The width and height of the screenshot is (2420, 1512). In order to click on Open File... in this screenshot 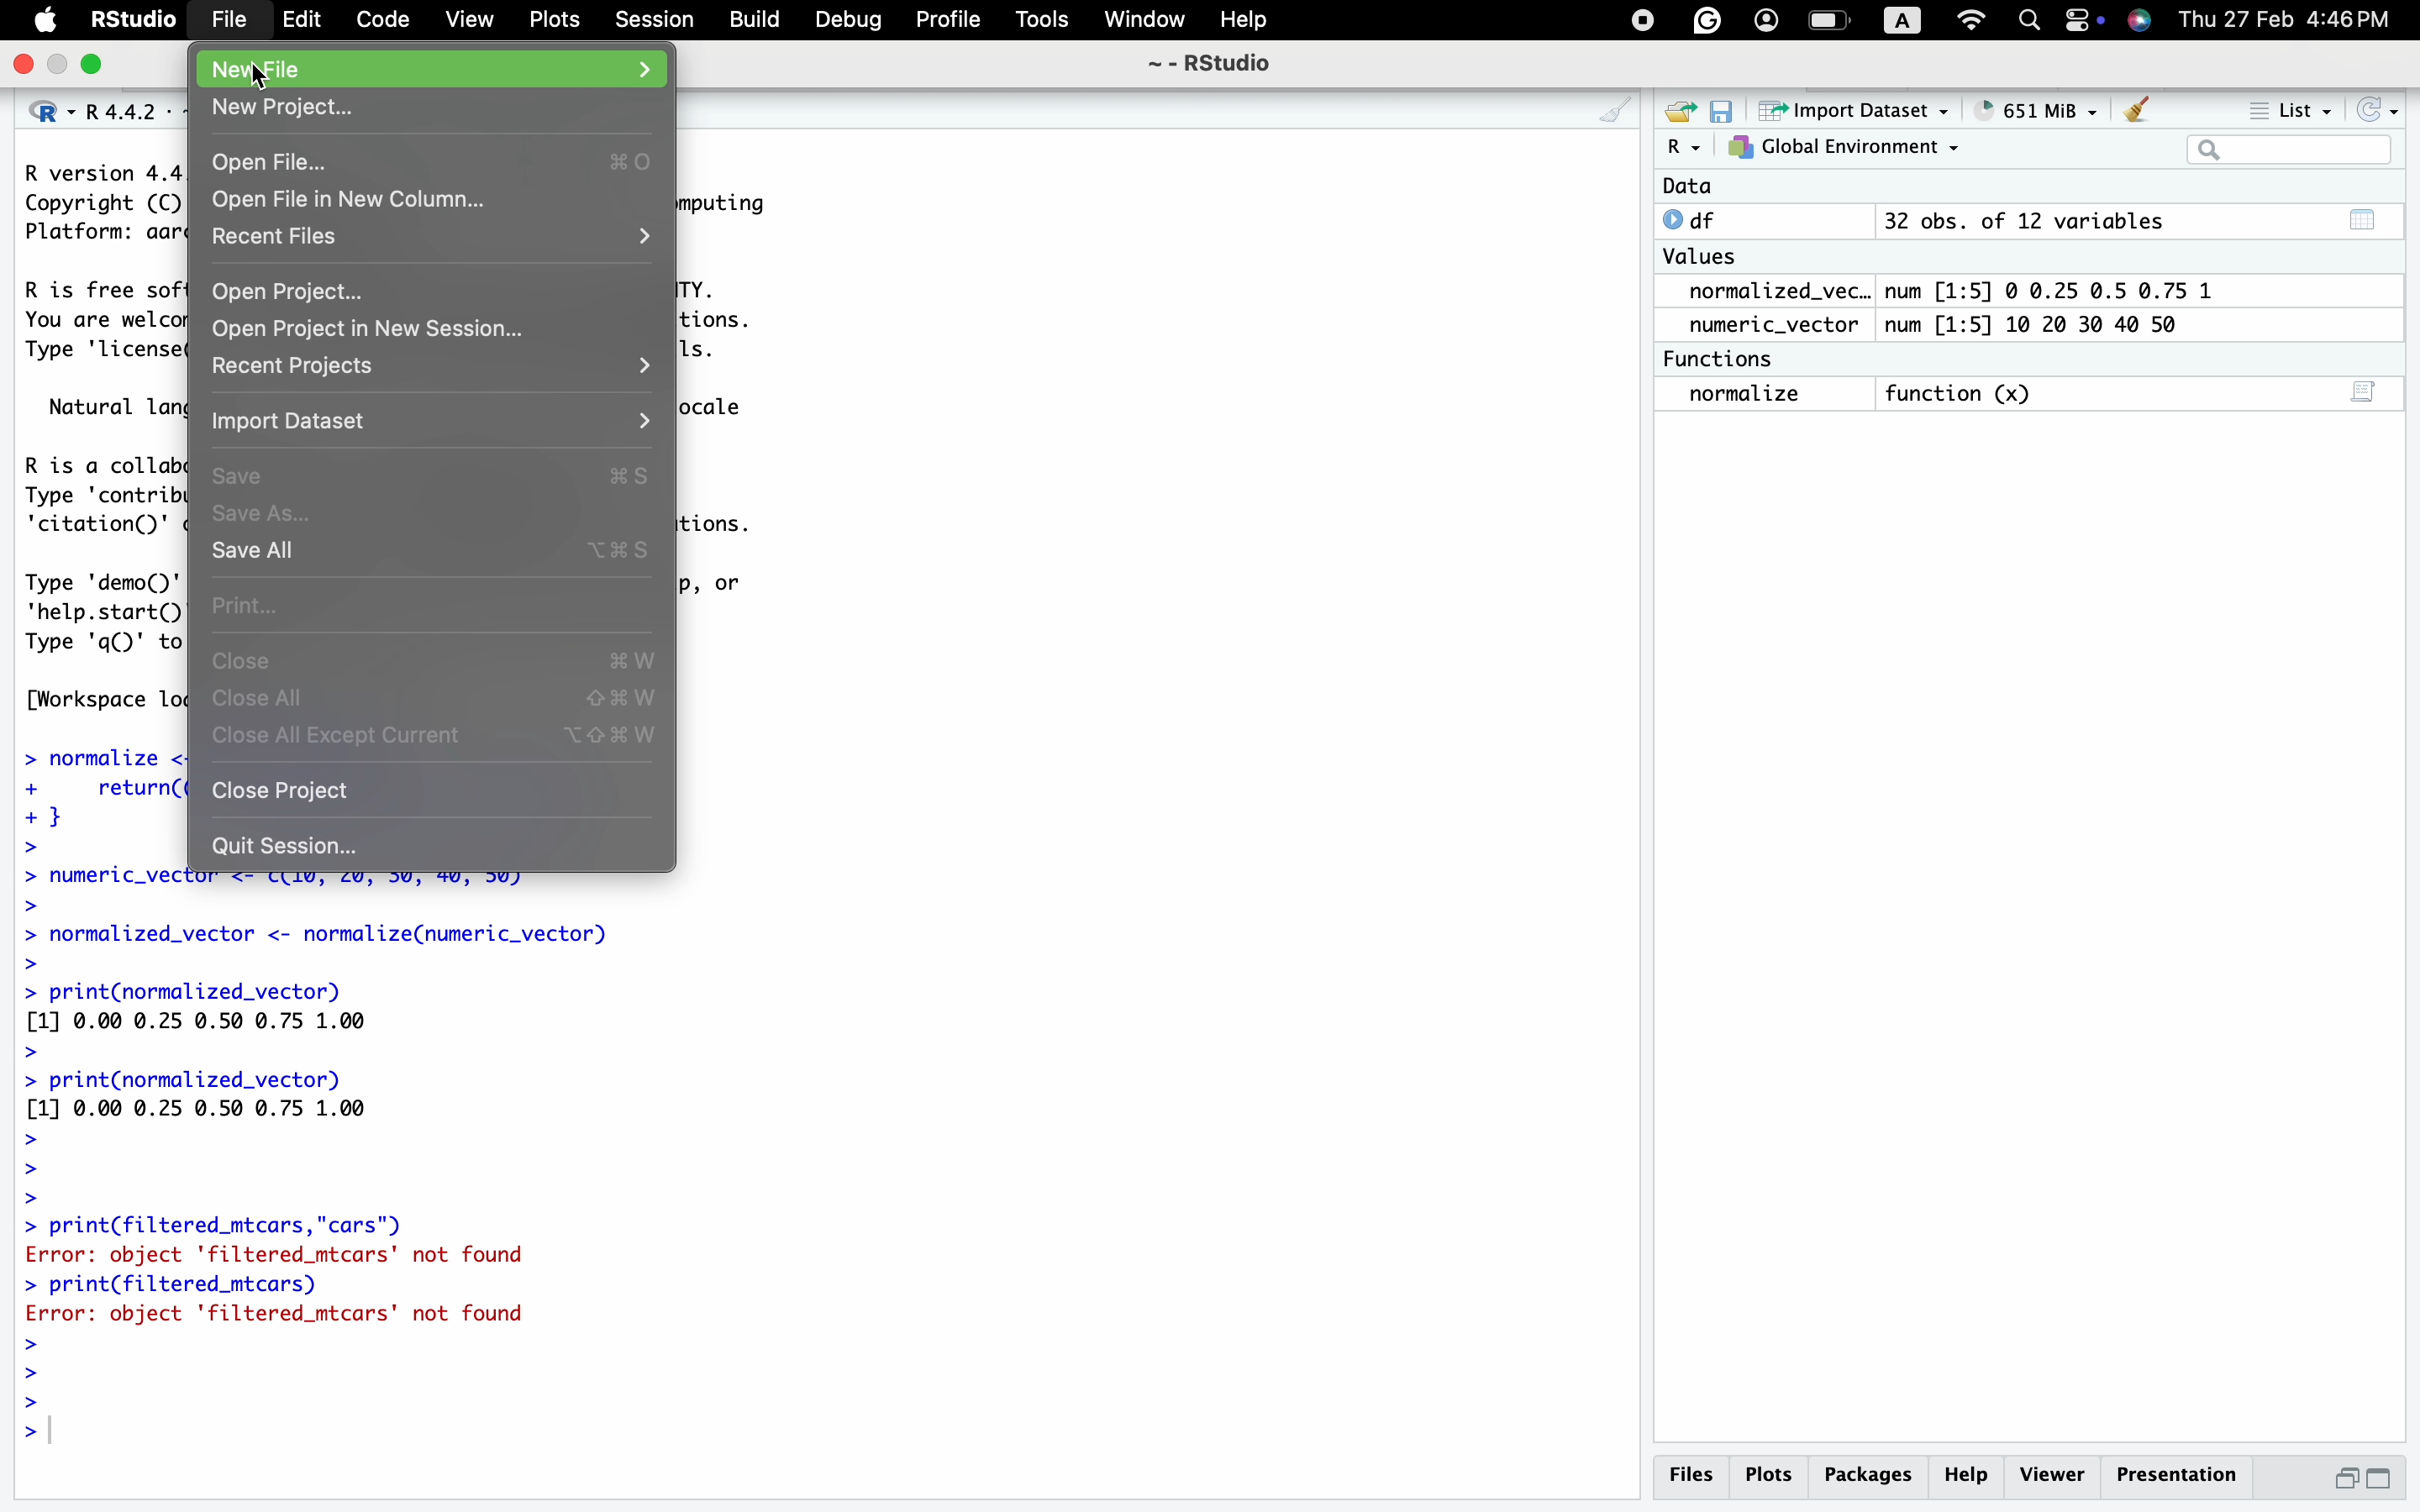, I will do `click(427, 156)`.